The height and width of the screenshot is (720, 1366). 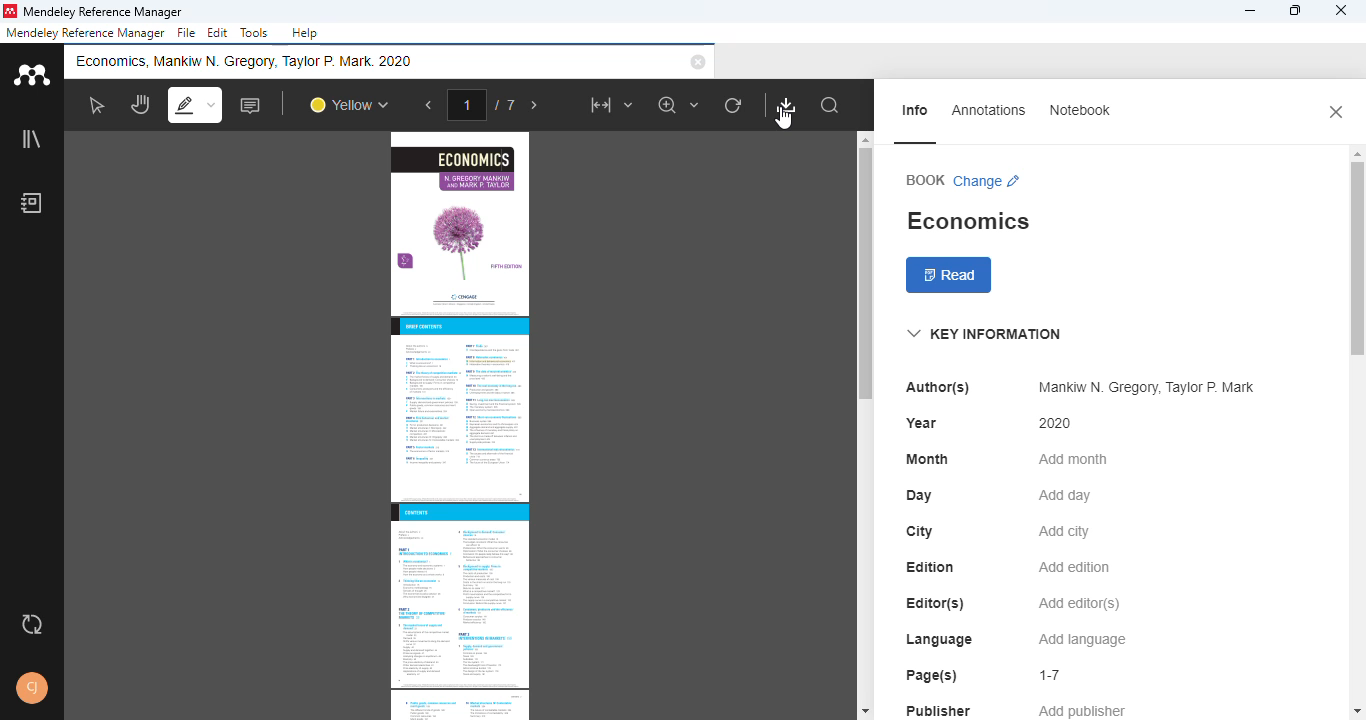 I want to click on library, so click(x=30, y=137).